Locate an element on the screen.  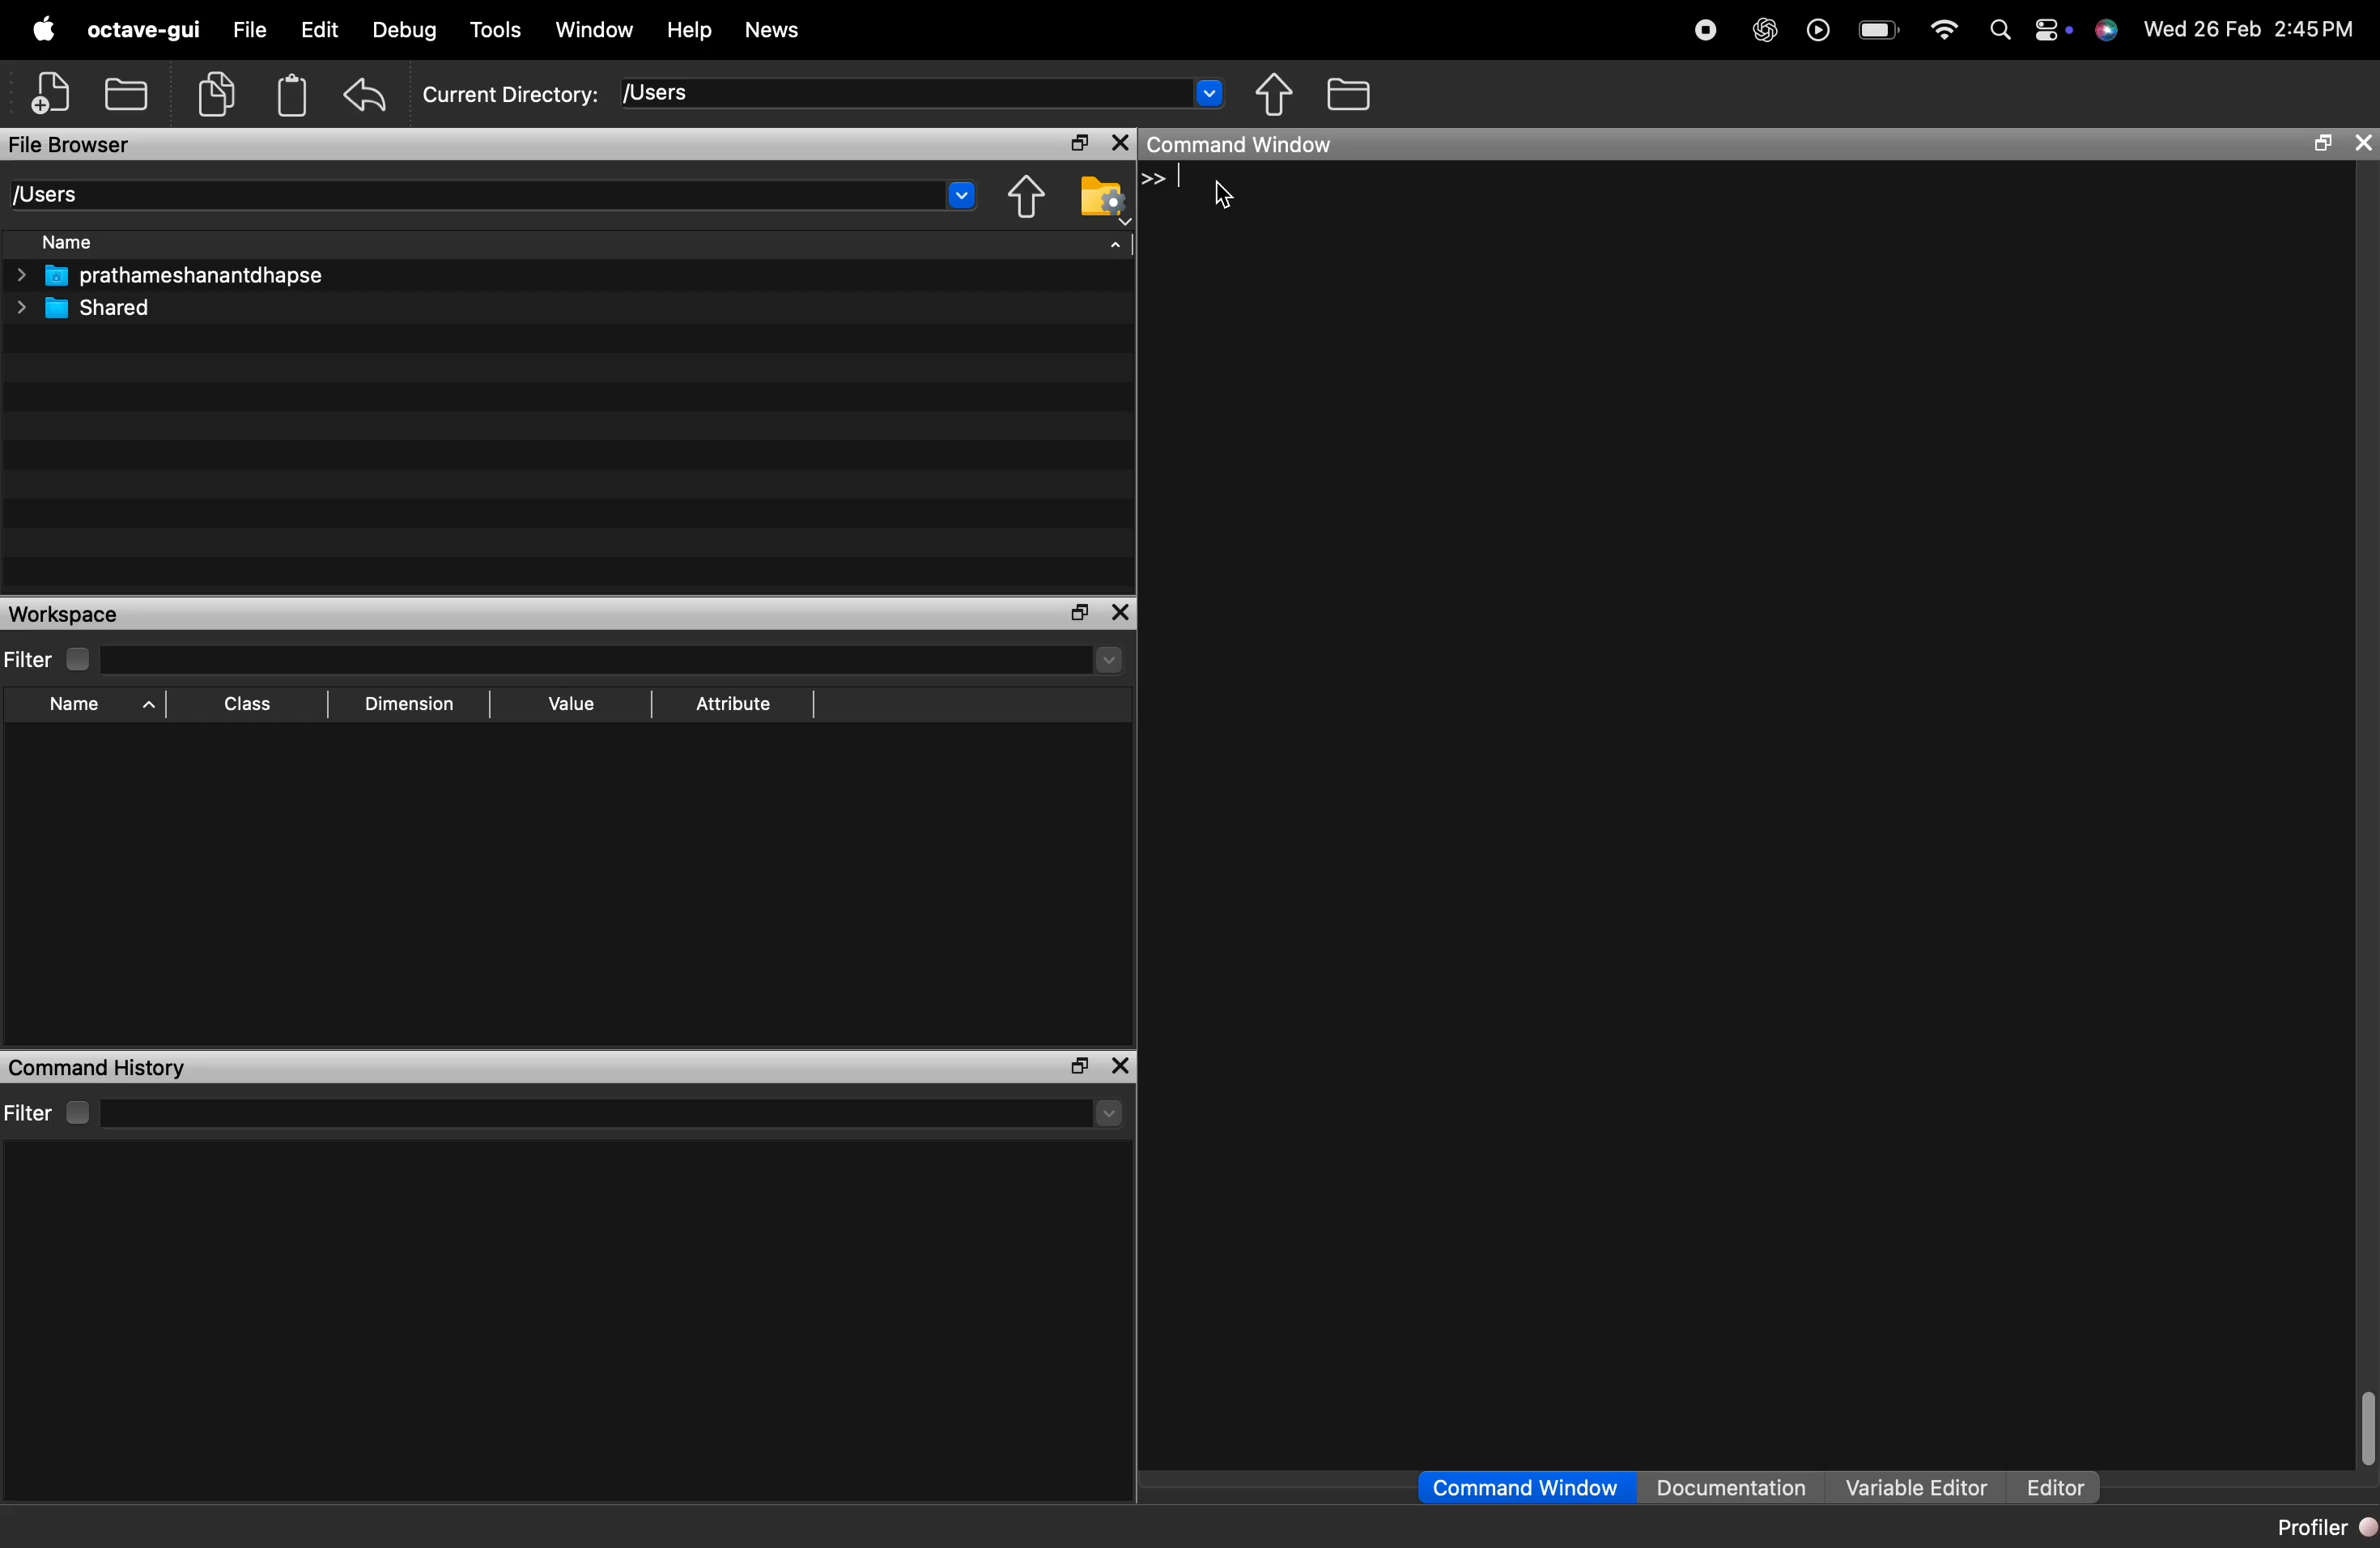
File Browser is located at coordinates (97, 142).